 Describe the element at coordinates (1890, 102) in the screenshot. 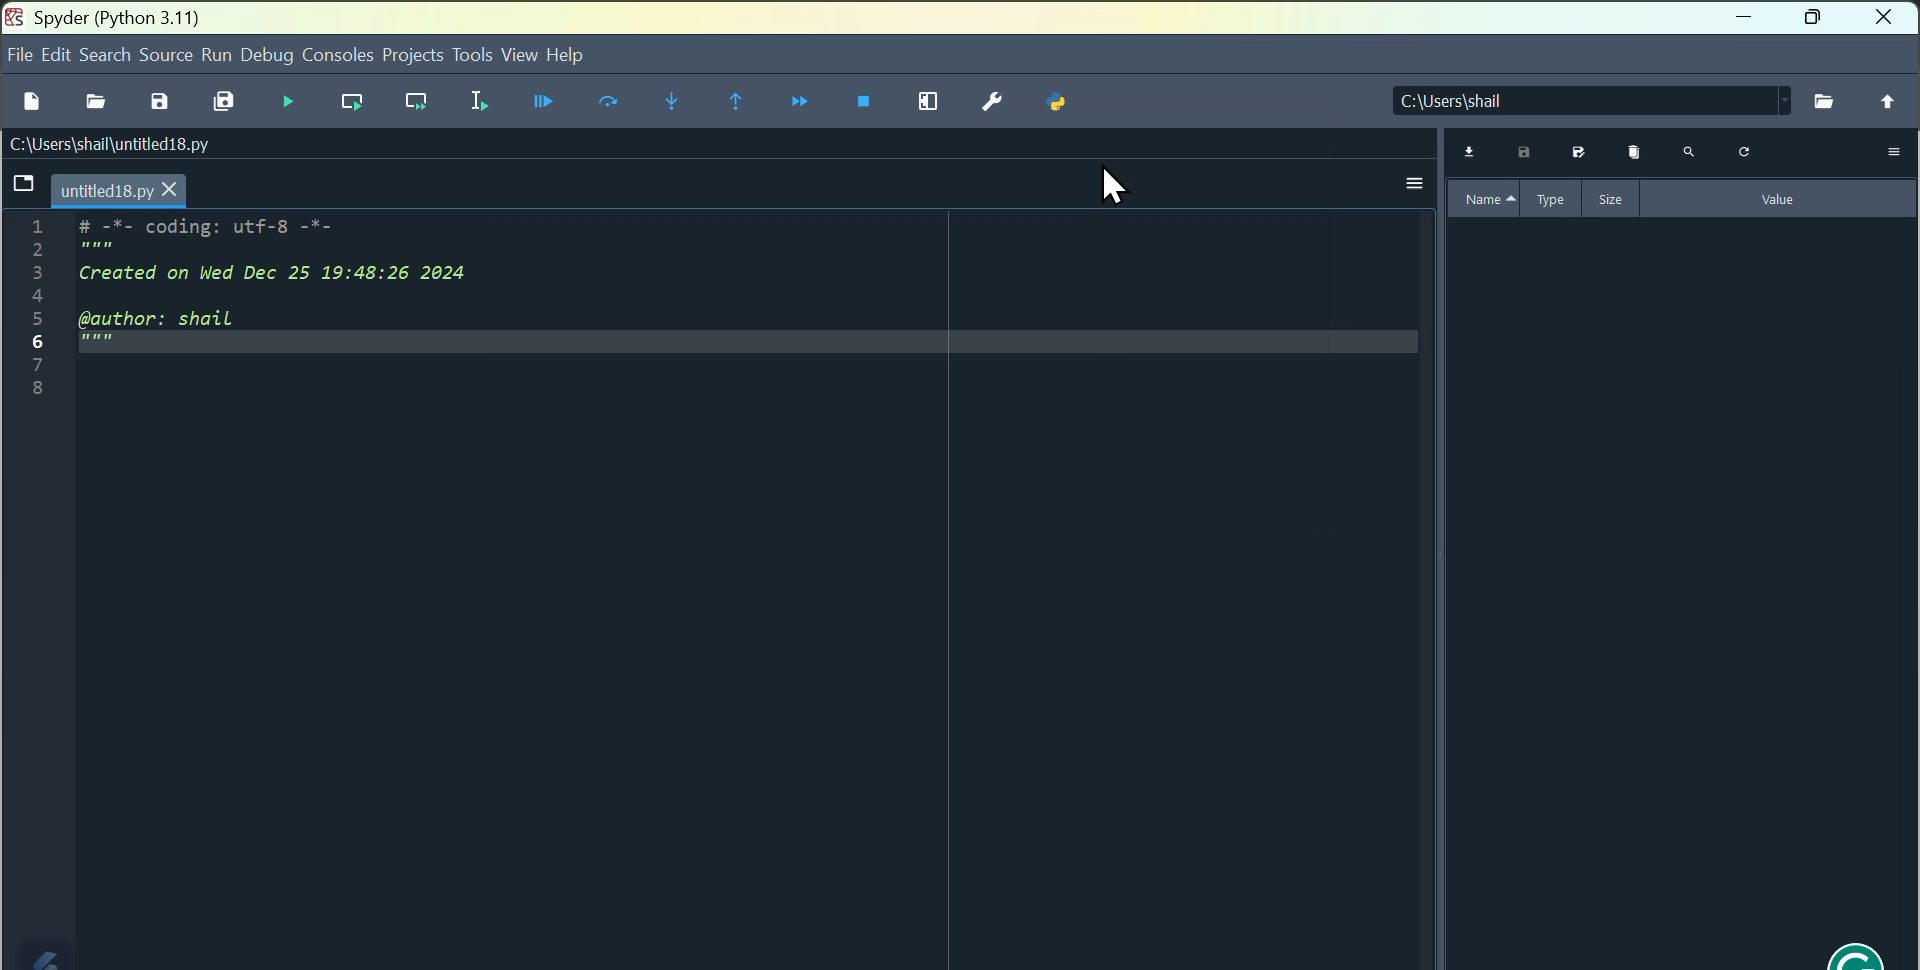

I see `change to parent directory` at that location.